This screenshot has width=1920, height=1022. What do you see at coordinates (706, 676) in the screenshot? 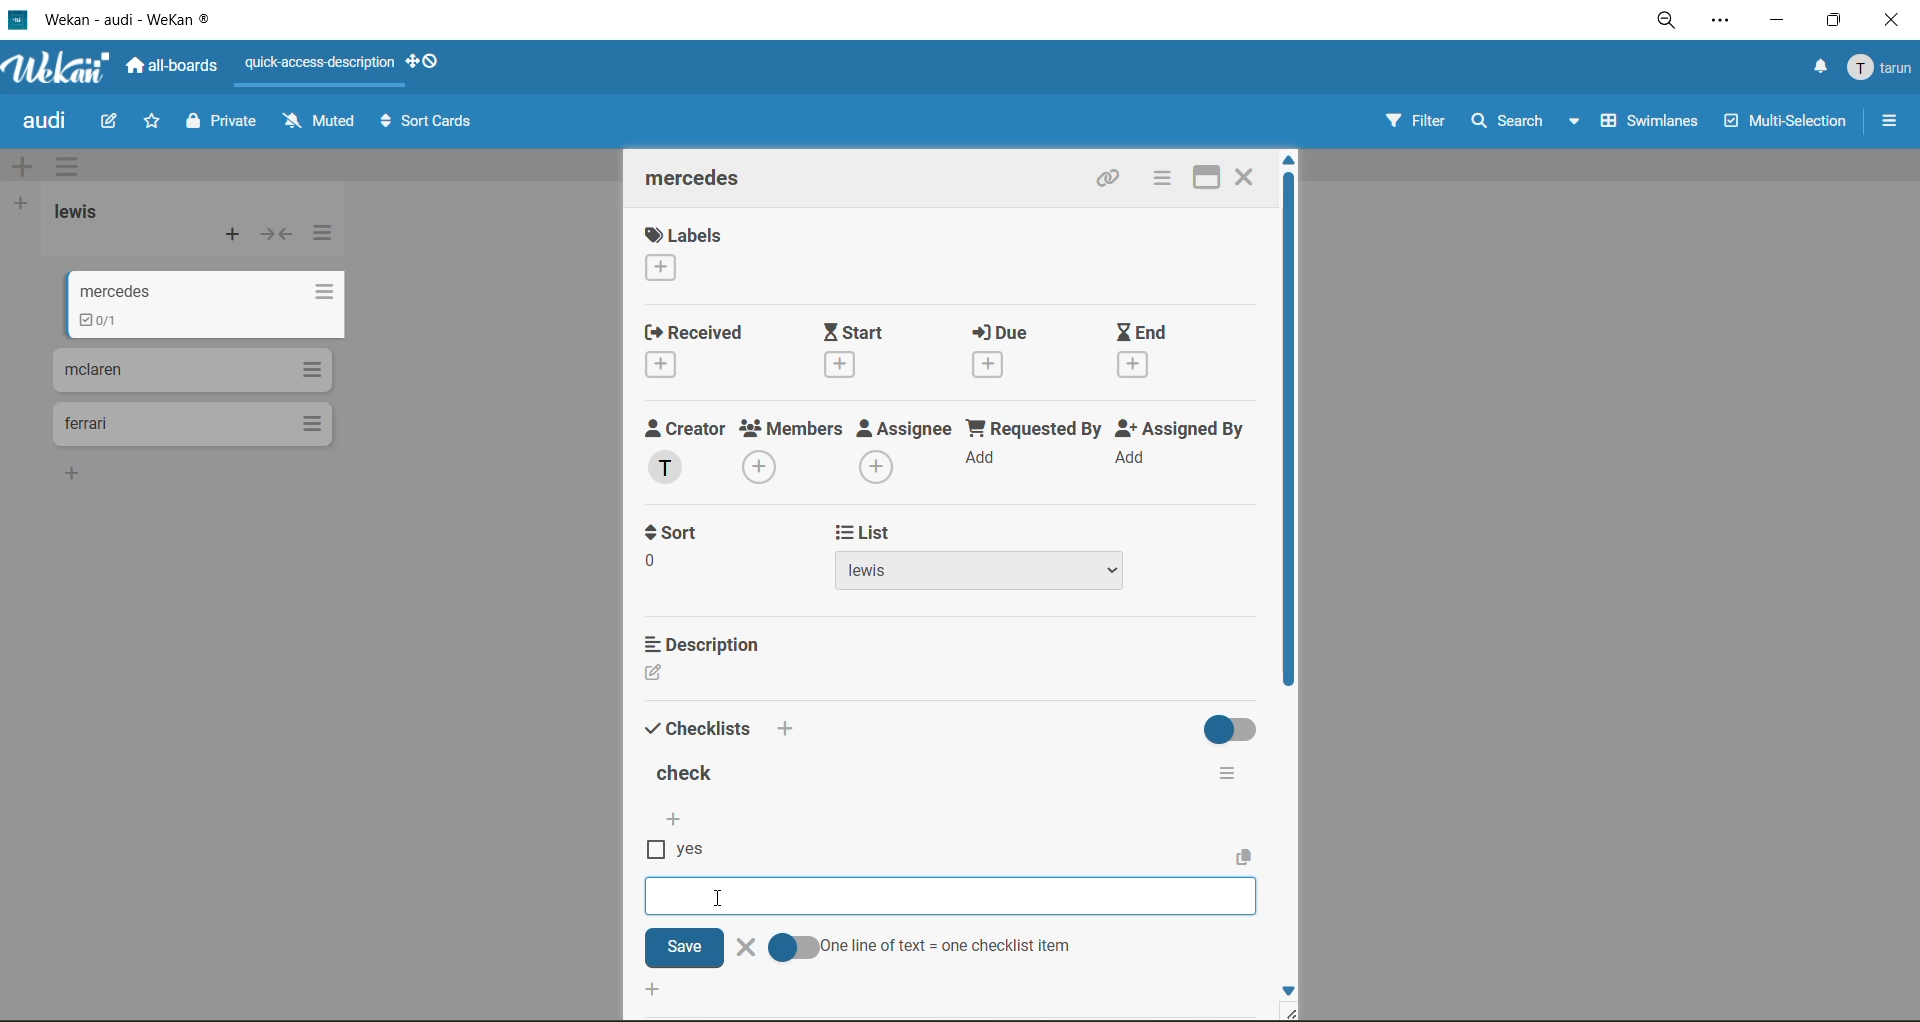
I see `description` at bounding box center [706, 676].